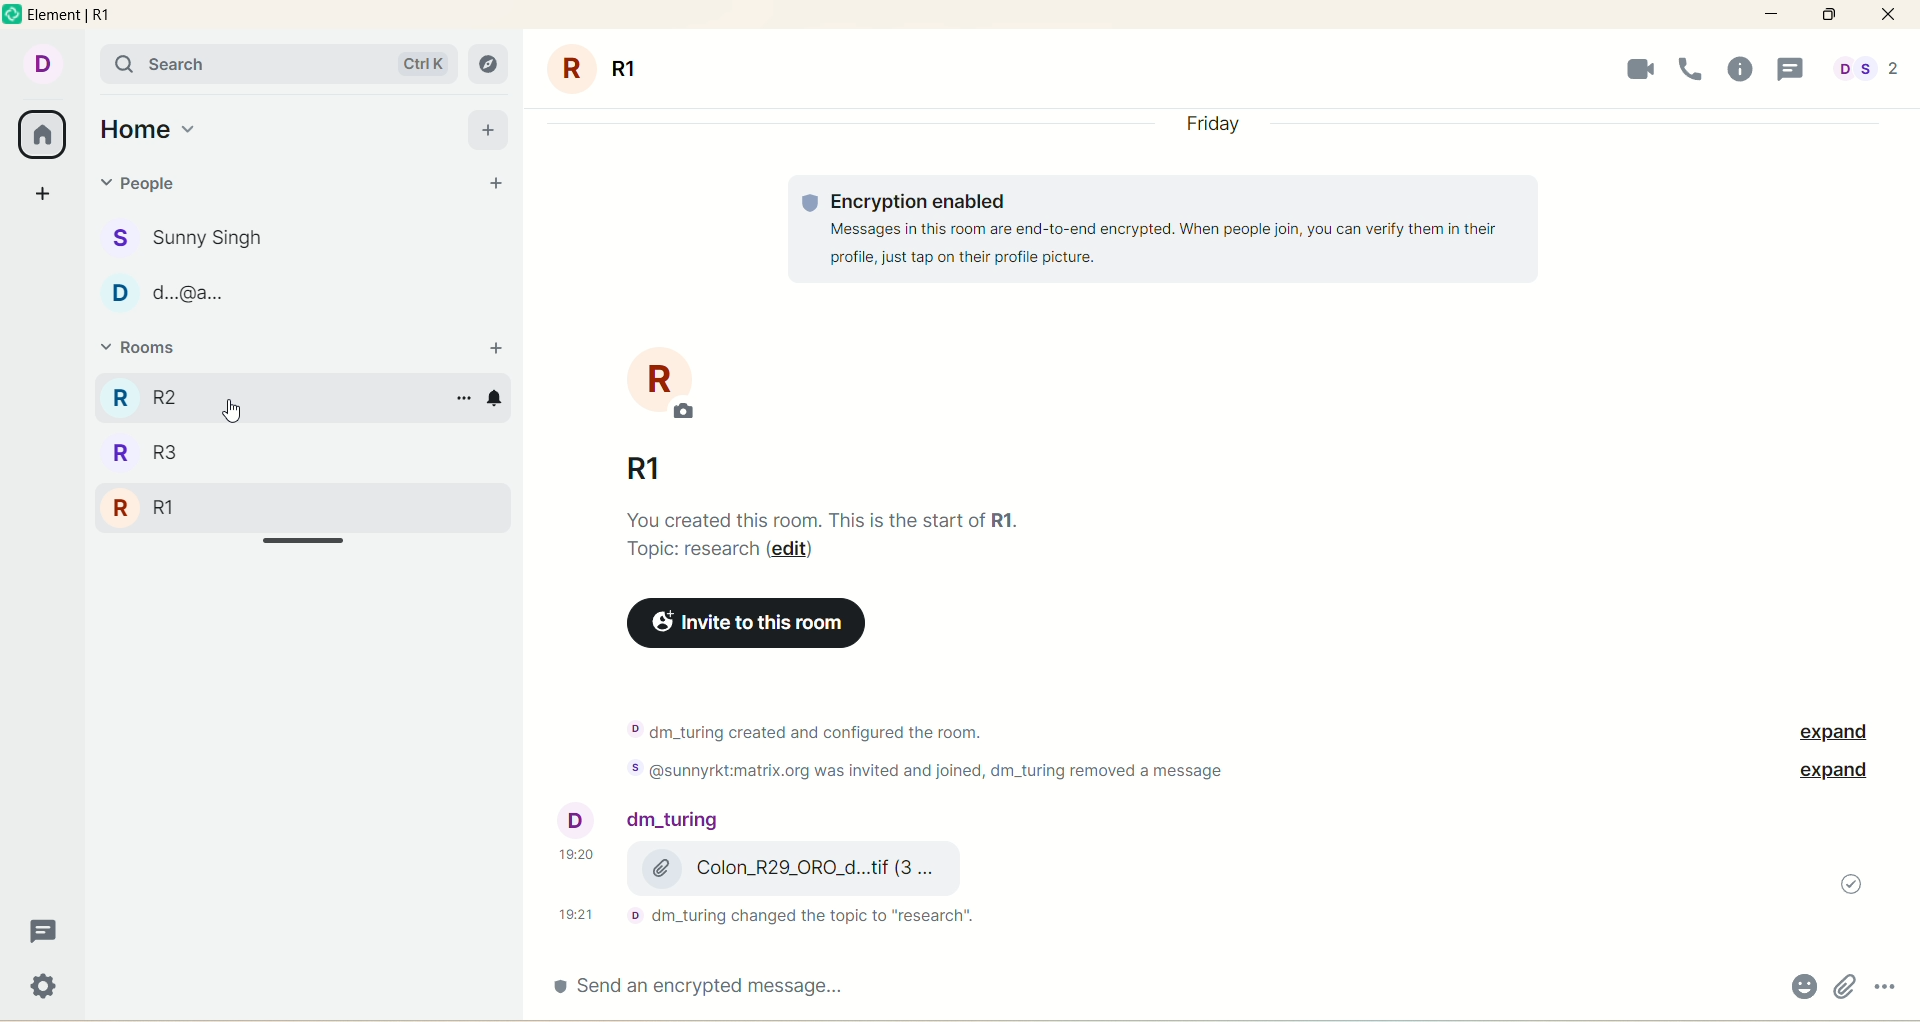  I want to click on R2, so click(159, 457).